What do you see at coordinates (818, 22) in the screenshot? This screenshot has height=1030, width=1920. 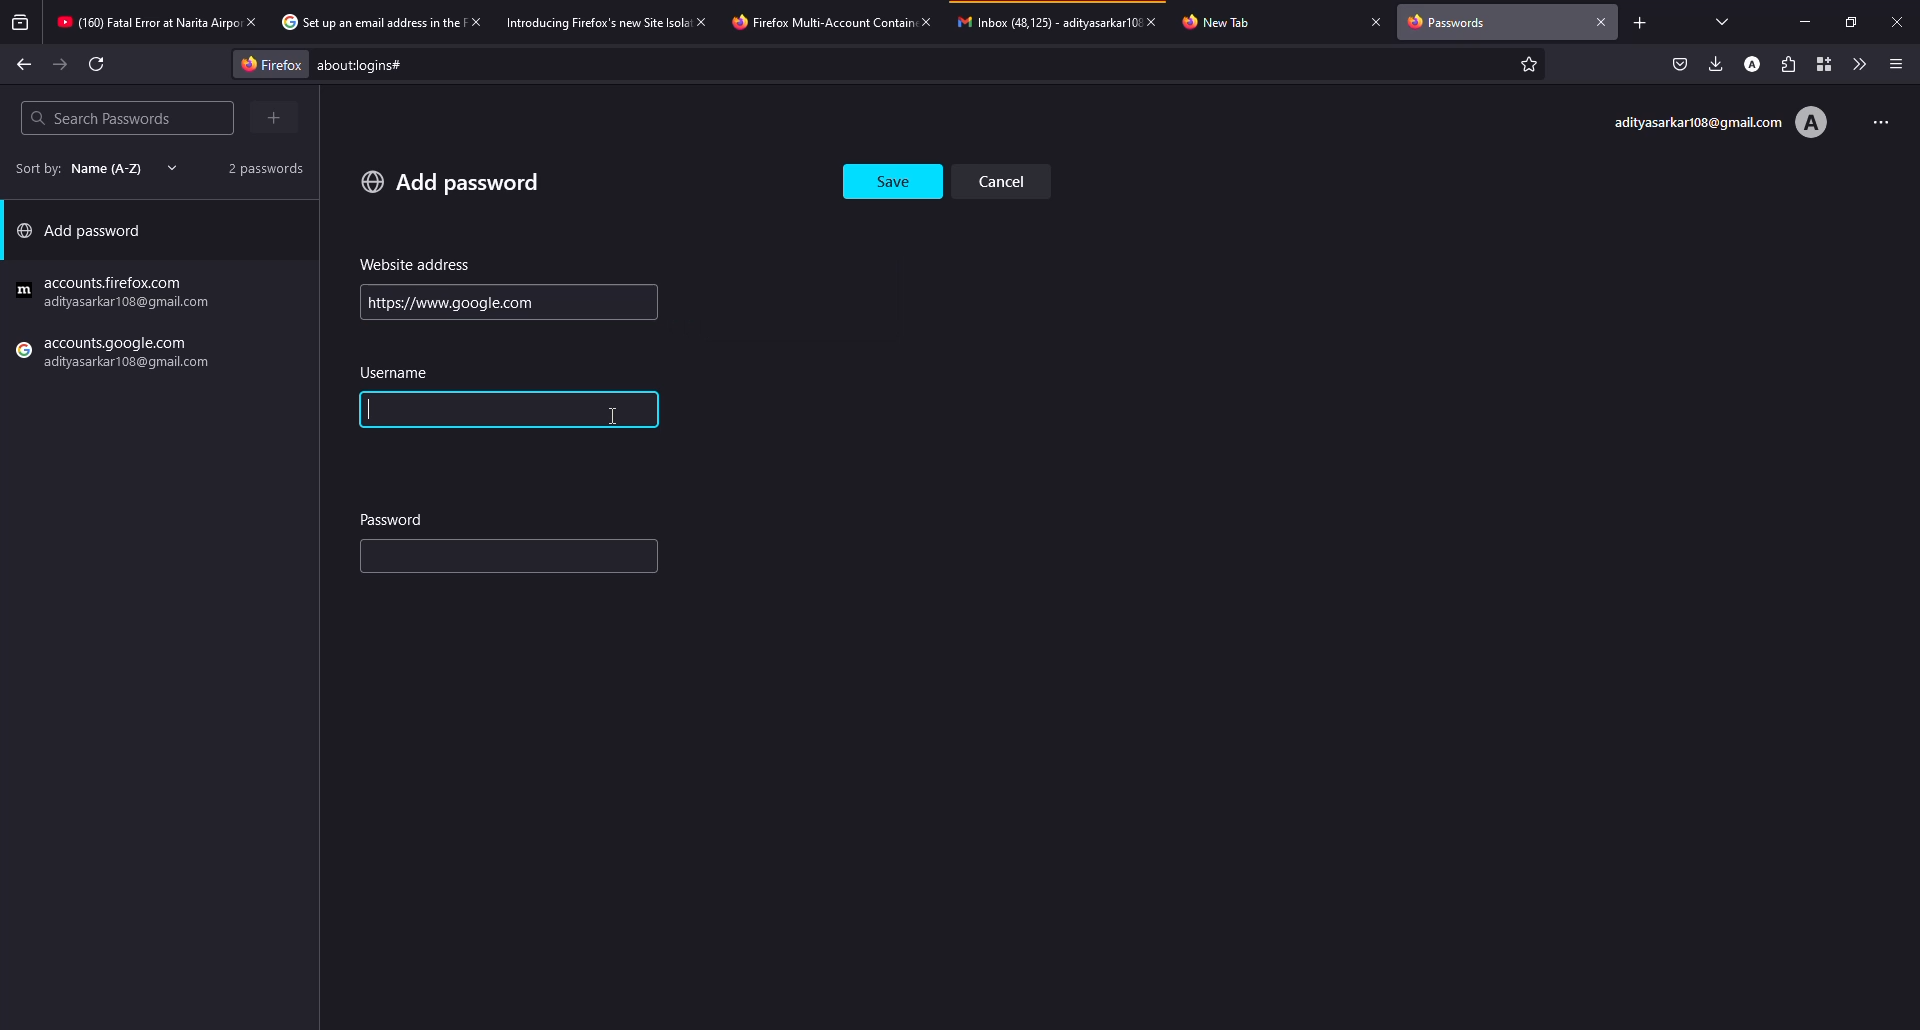 I see `tab` at bounding box center [818, 22].